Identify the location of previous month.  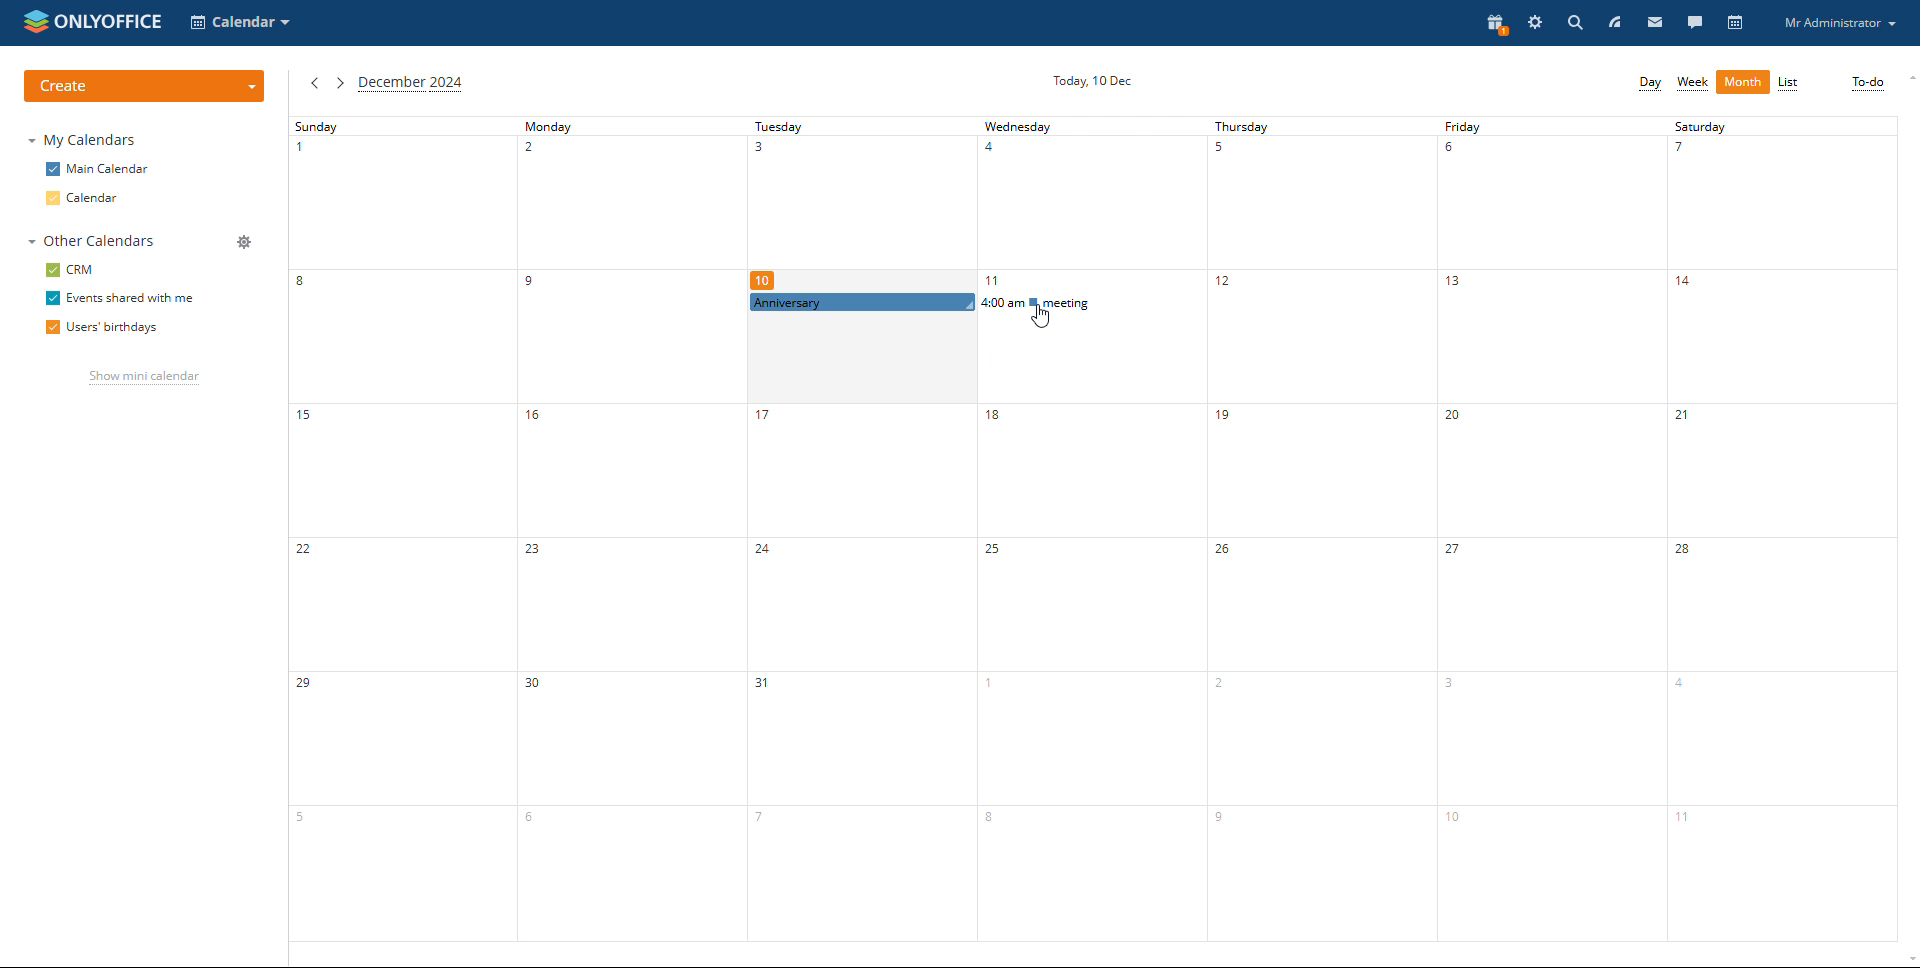
(313, 83).